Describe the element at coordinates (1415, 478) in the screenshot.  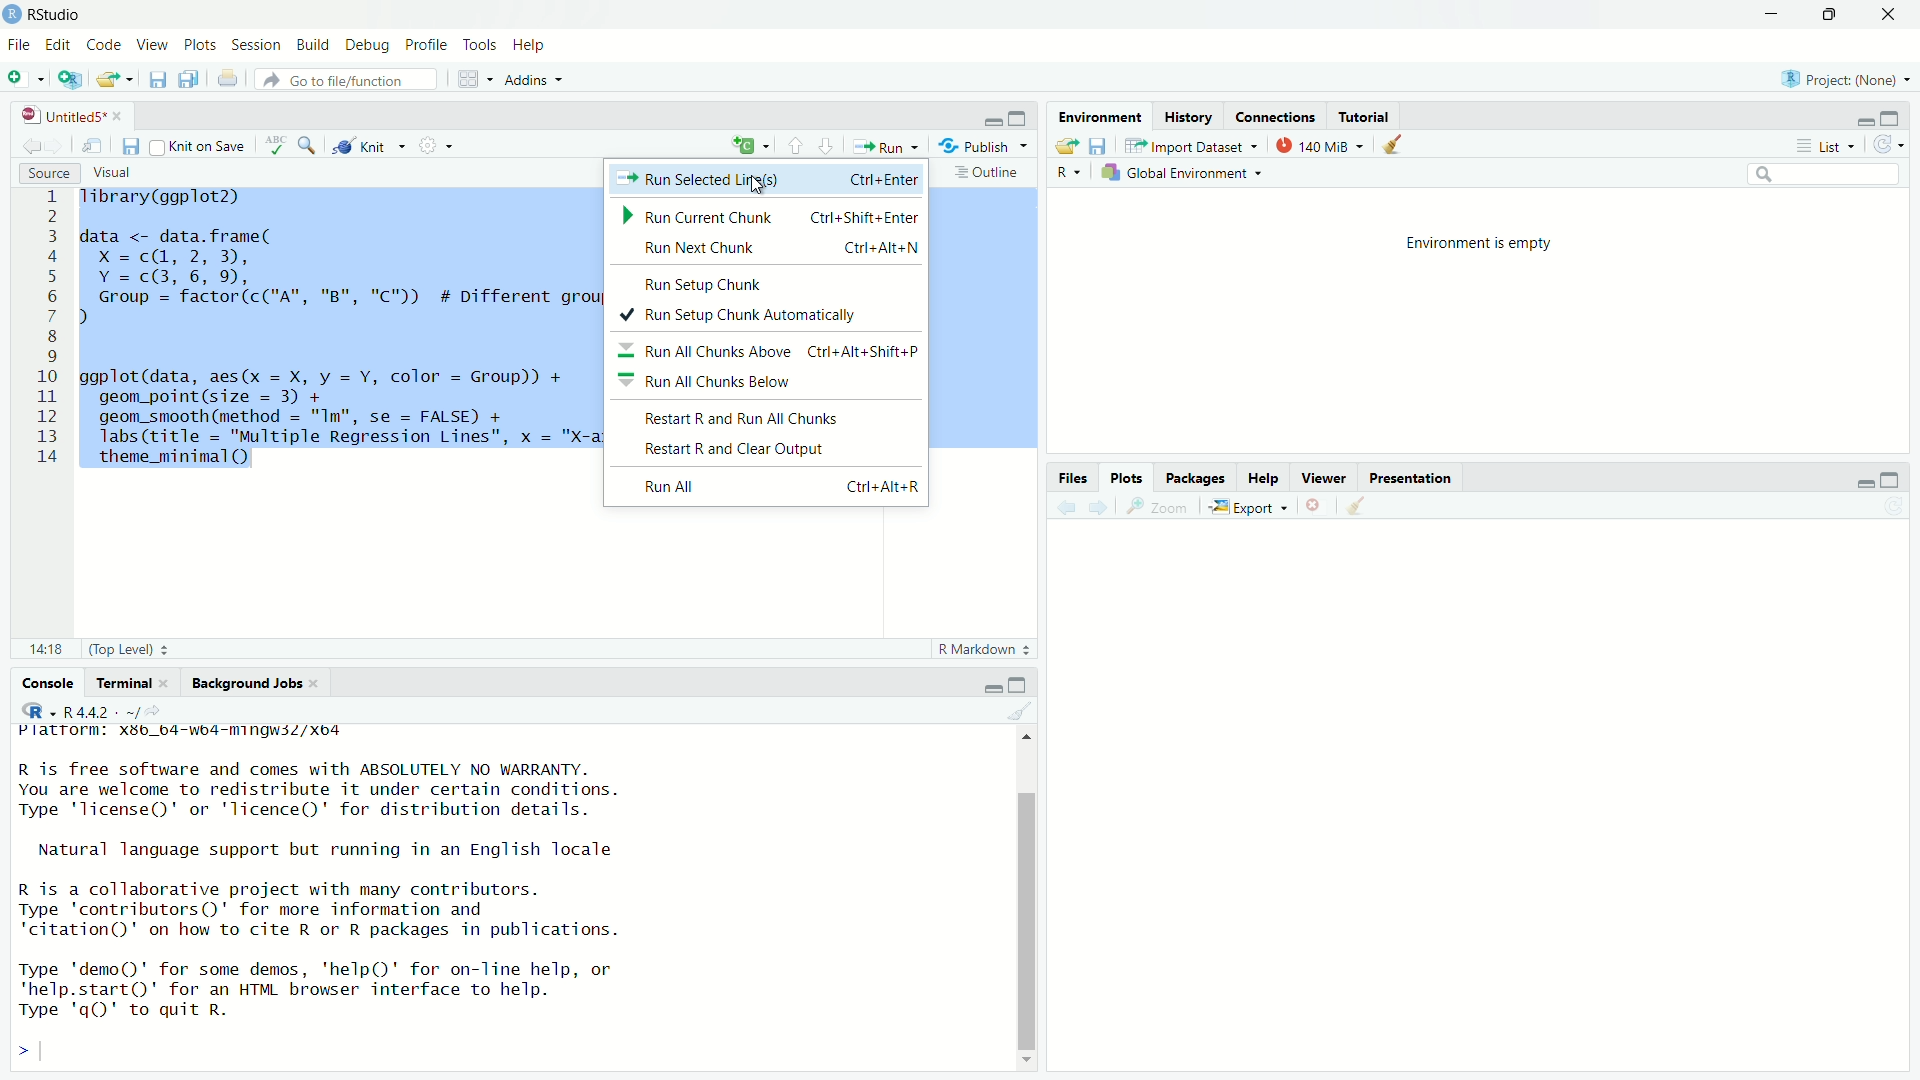
I see `Presentation` at that location.